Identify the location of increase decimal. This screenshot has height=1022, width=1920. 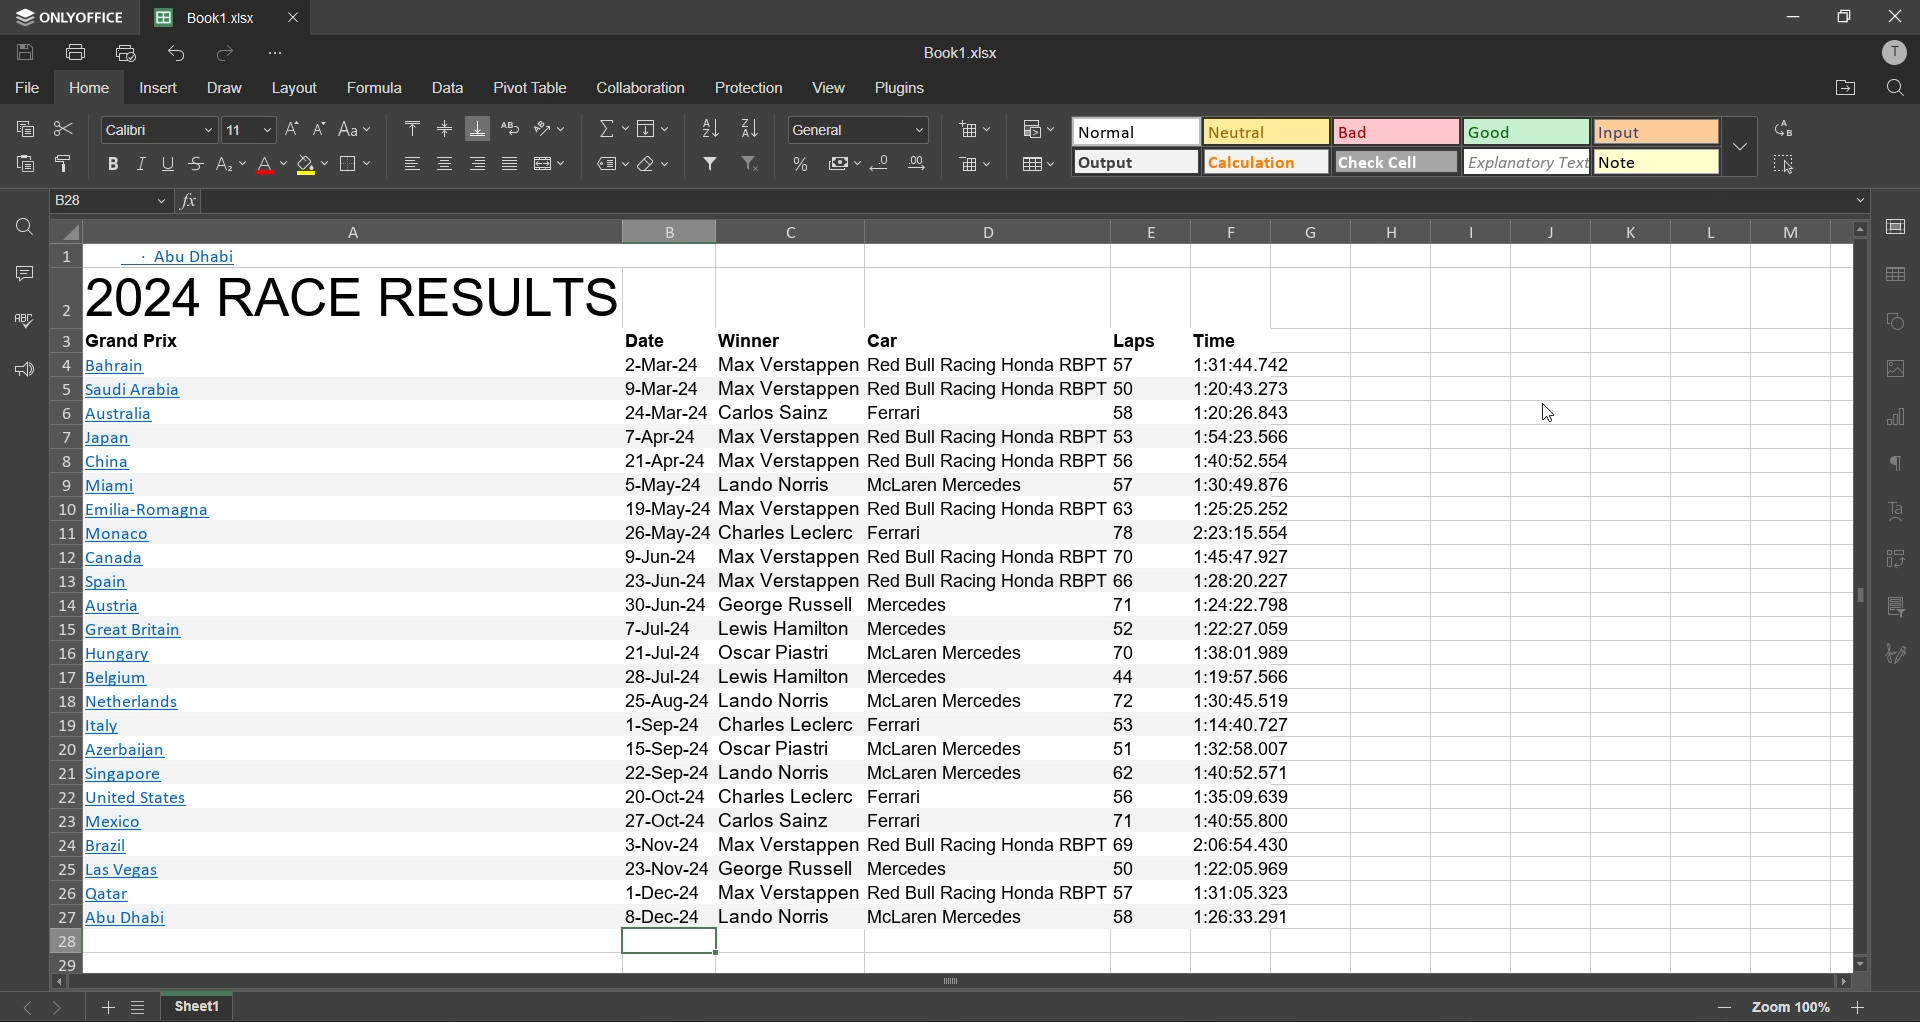
(919, 165).